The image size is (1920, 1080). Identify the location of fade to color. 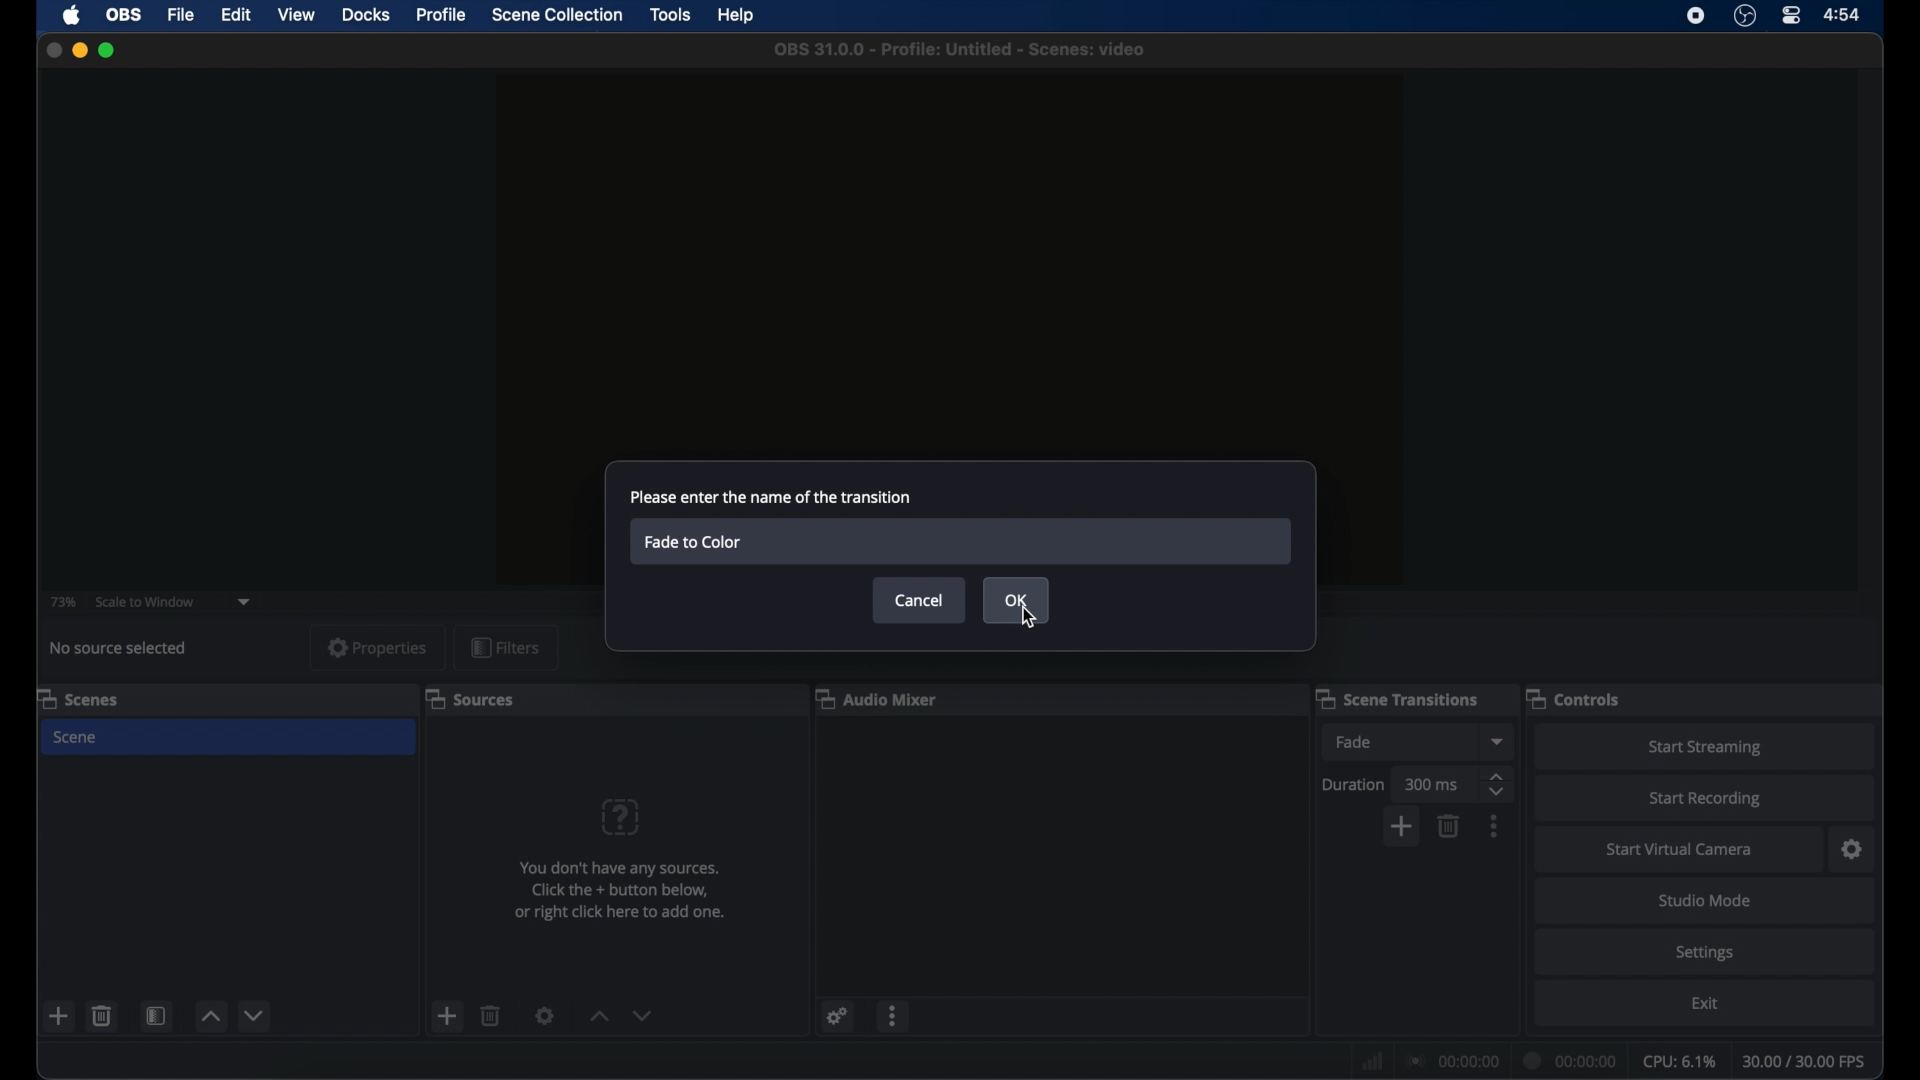
(692, 542).